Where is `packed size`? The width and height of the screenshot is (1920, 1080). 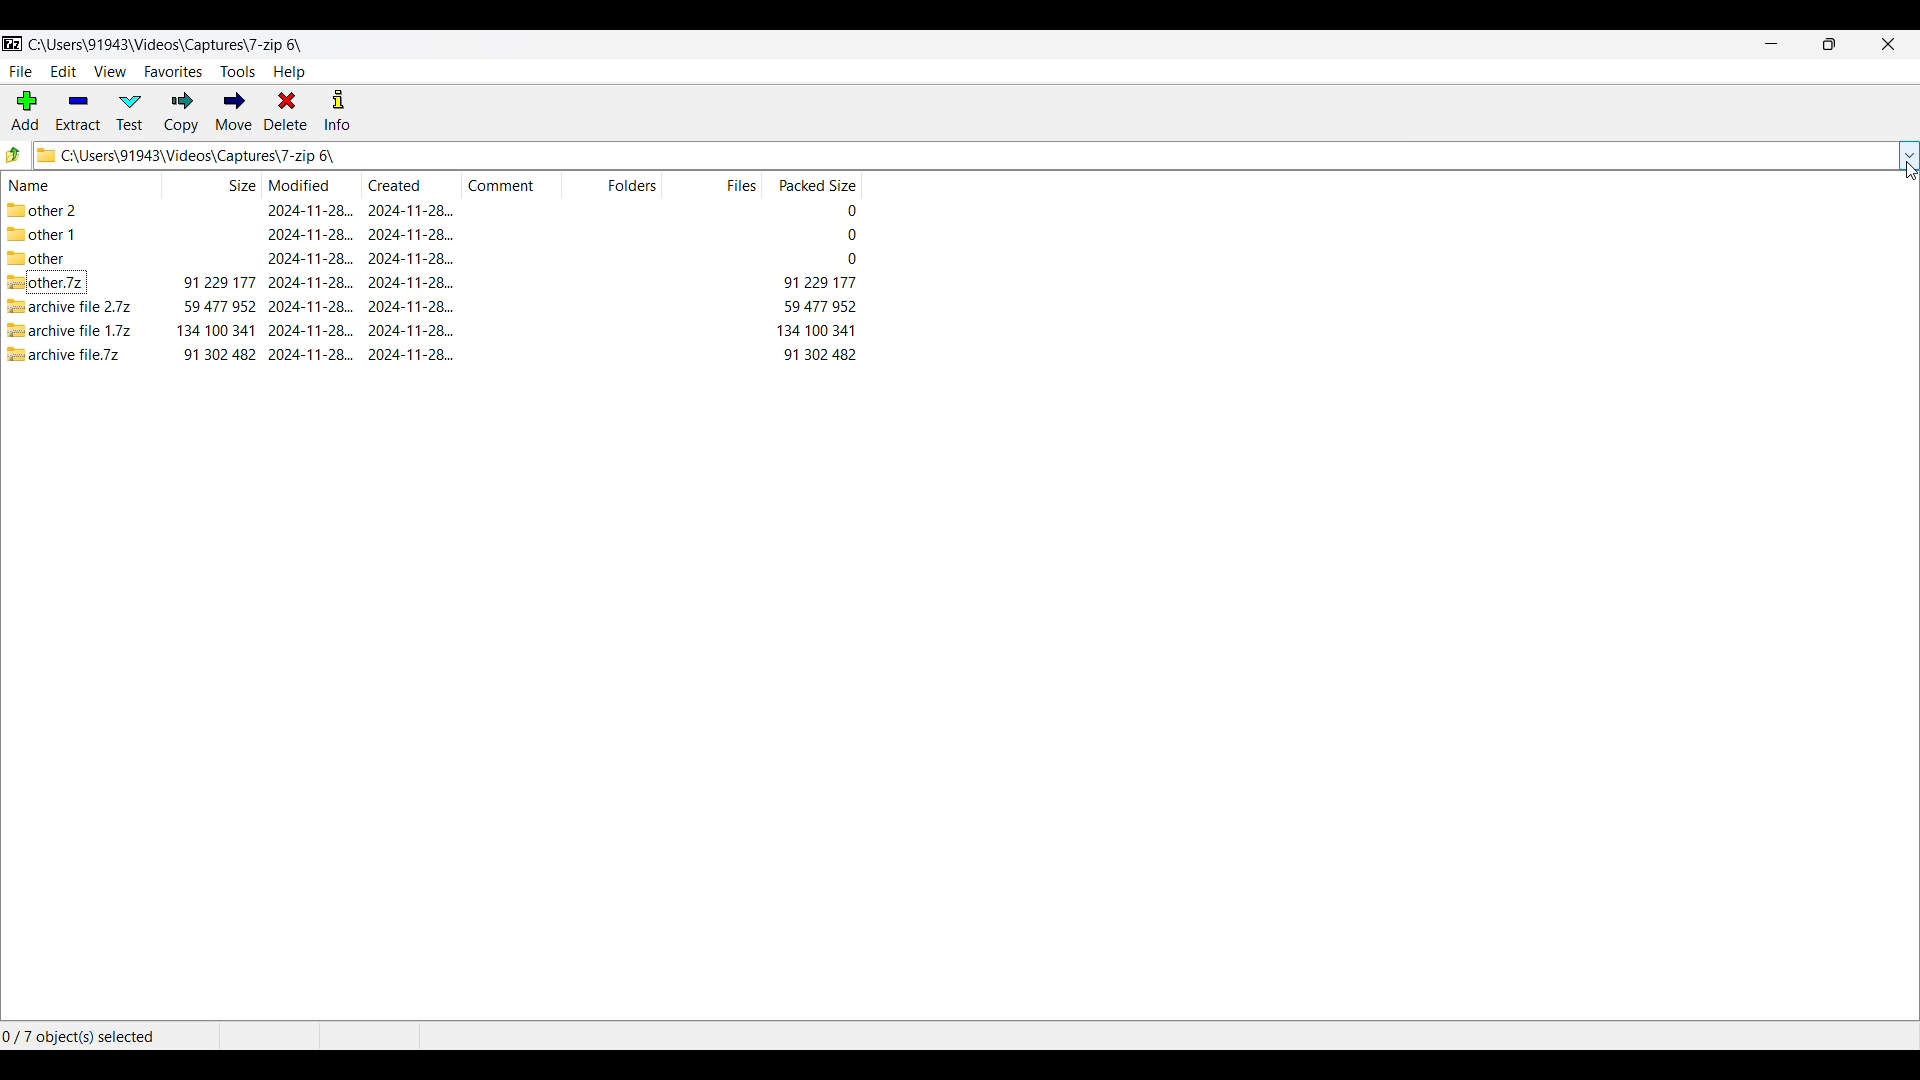 packed size is located at coordinates (851, 258).